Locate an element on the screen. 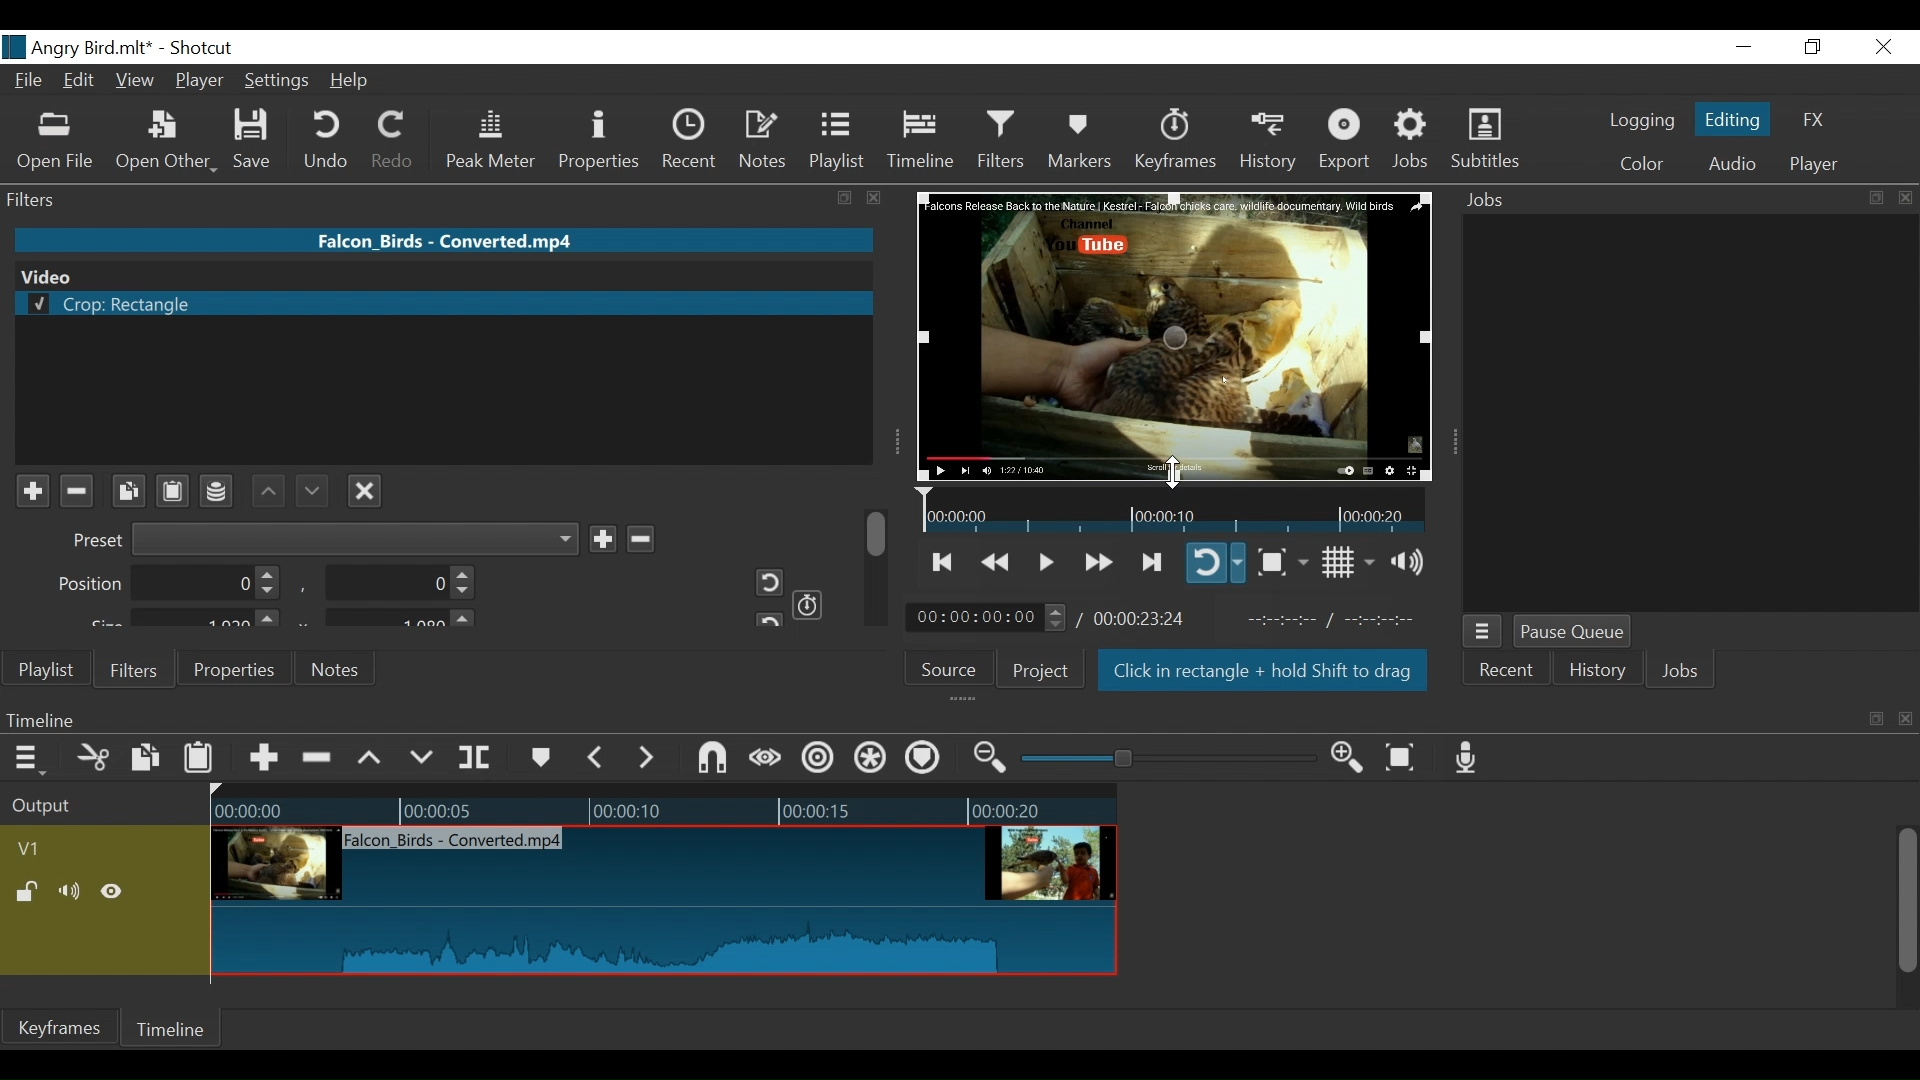 The height and width of the screenshot is (1080, 1920). Next Marker is located at coordinates (649, 757).